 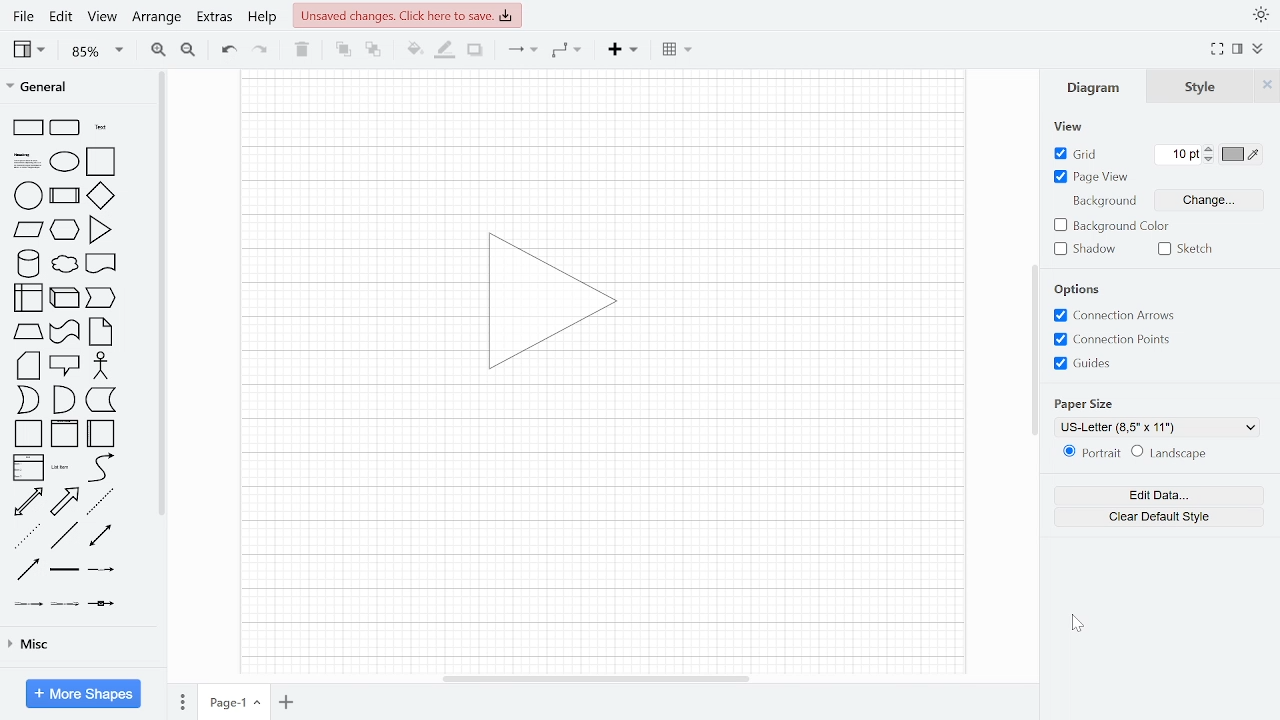 What do you see at coordinates (1208, 200) in the screenshot?
I see `Change Background` at bounding box center [1208, 200].